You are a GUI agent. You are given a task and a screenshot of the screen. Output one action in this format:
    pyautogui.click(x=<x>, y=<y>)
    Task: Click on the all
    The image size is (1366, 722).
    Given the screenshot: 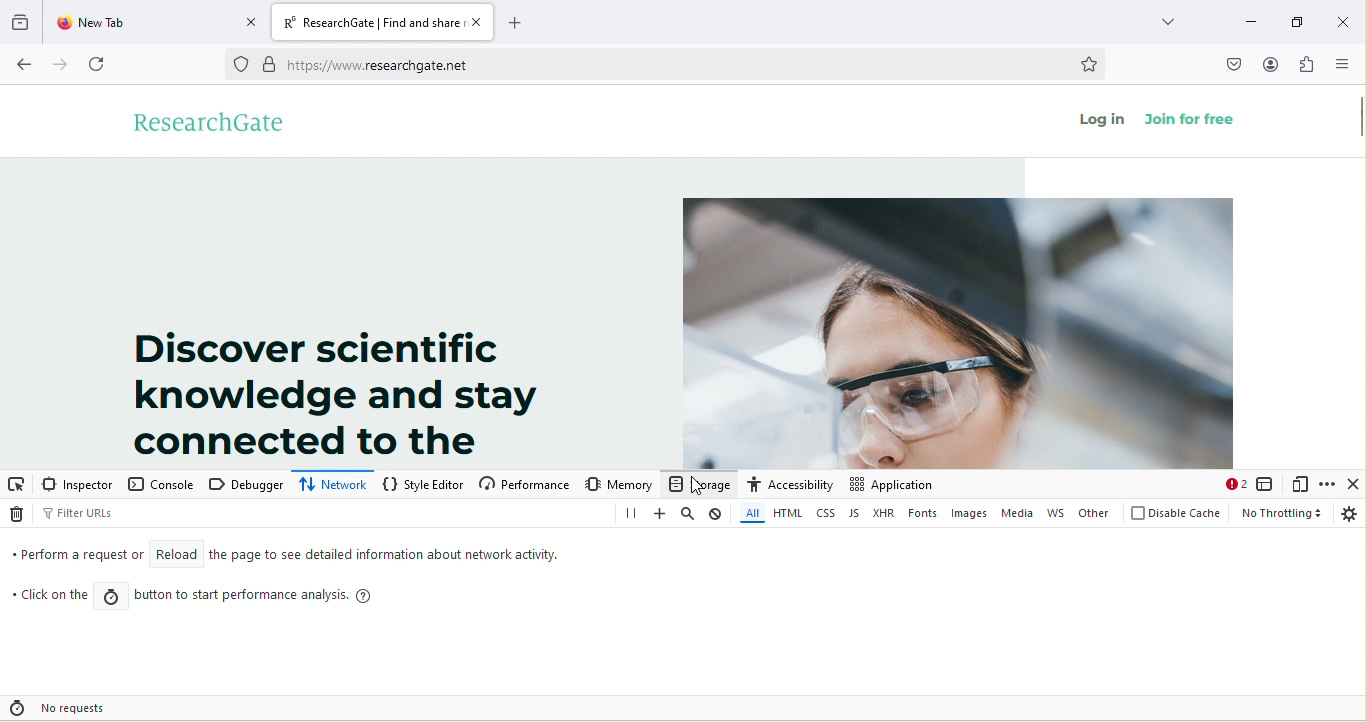 What is the action you would take?
    pyautogui.click(x=751, y=512)
    